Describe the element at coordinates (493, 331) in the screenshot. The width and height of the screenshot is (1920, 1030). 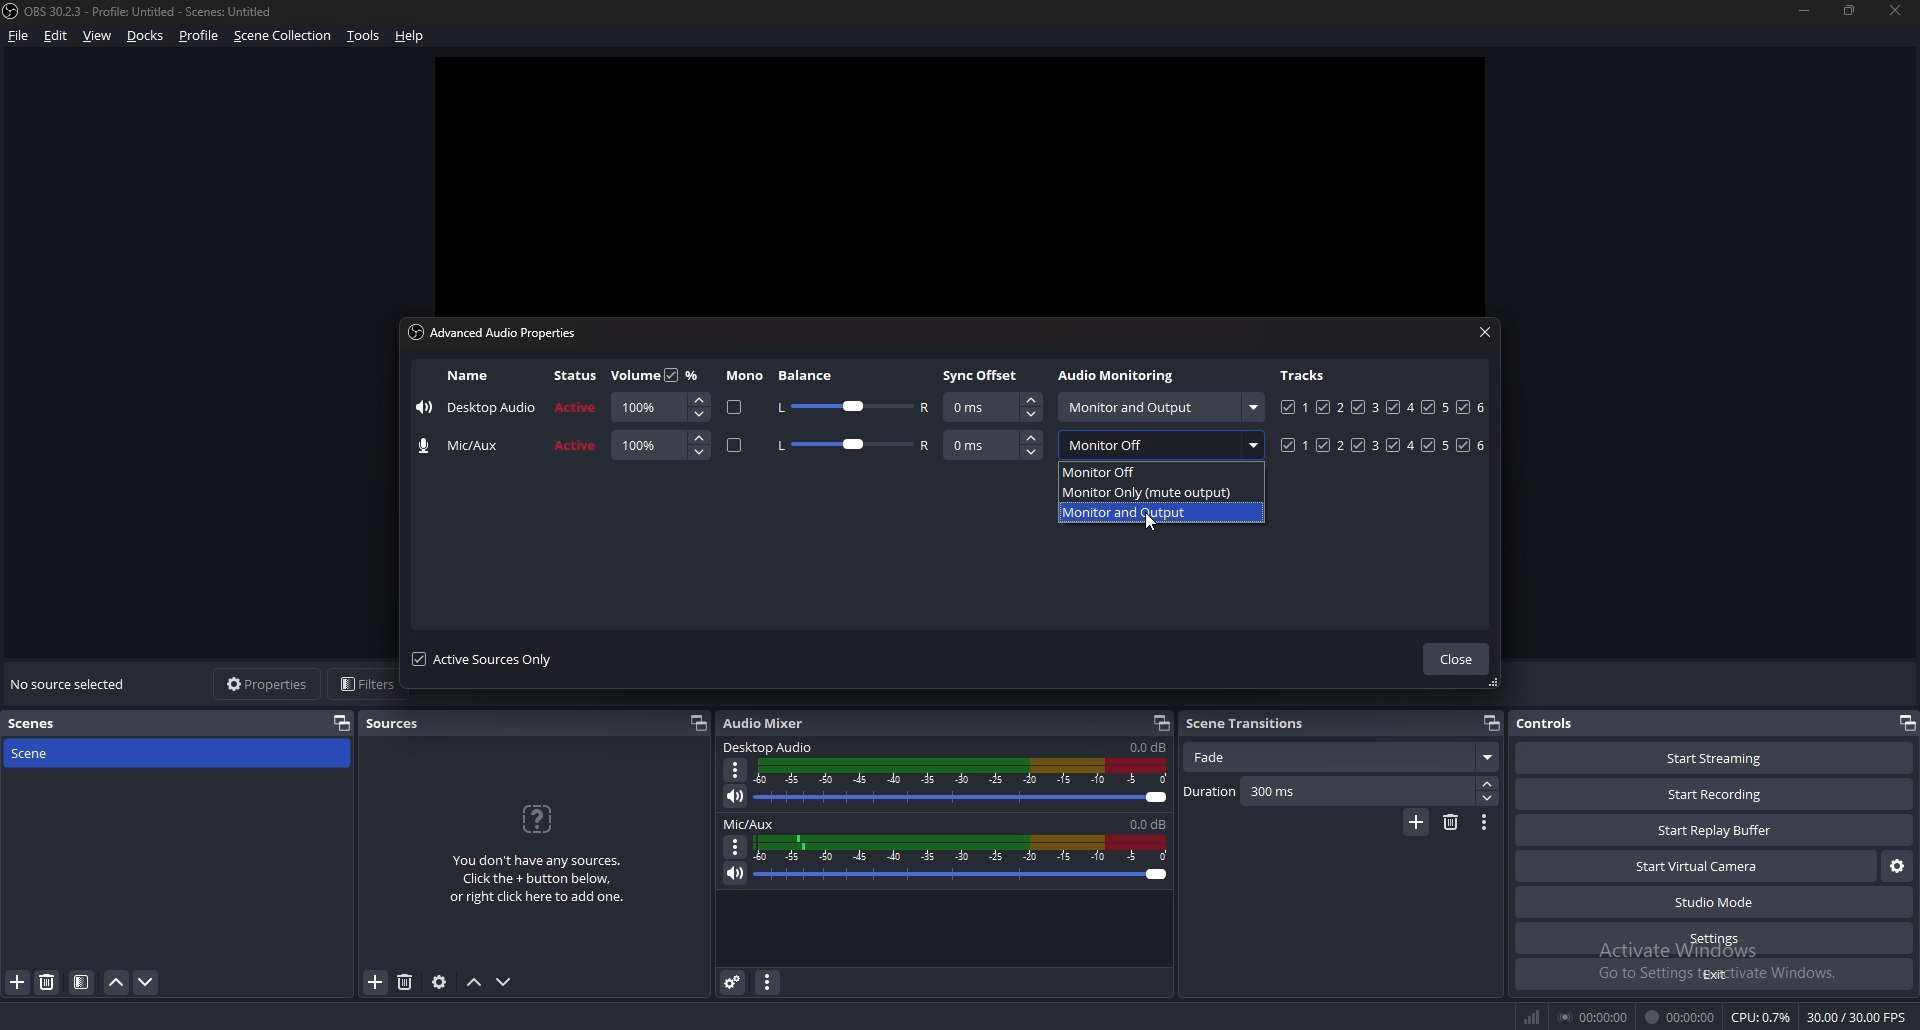
I see `advanced audio properties` at that location.